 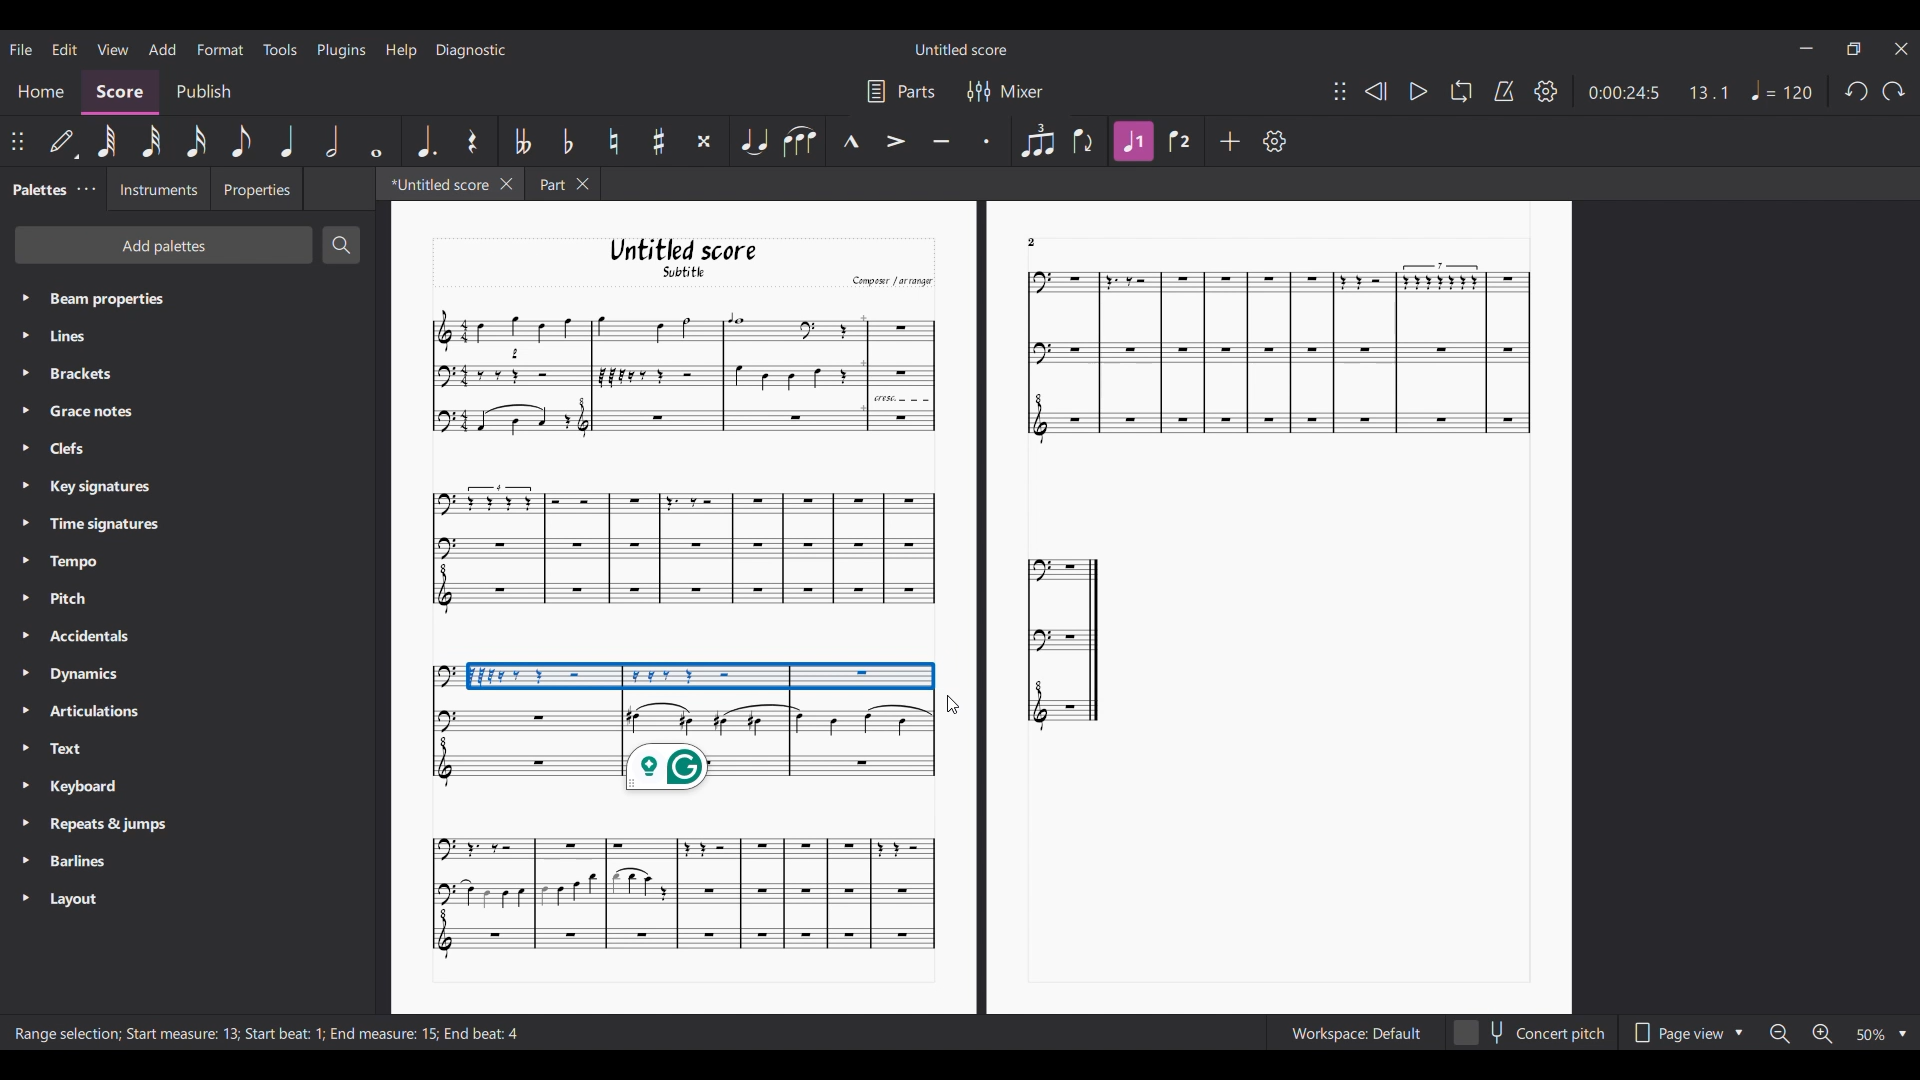 I want to click on Add palette, so click(x=164, y=245).